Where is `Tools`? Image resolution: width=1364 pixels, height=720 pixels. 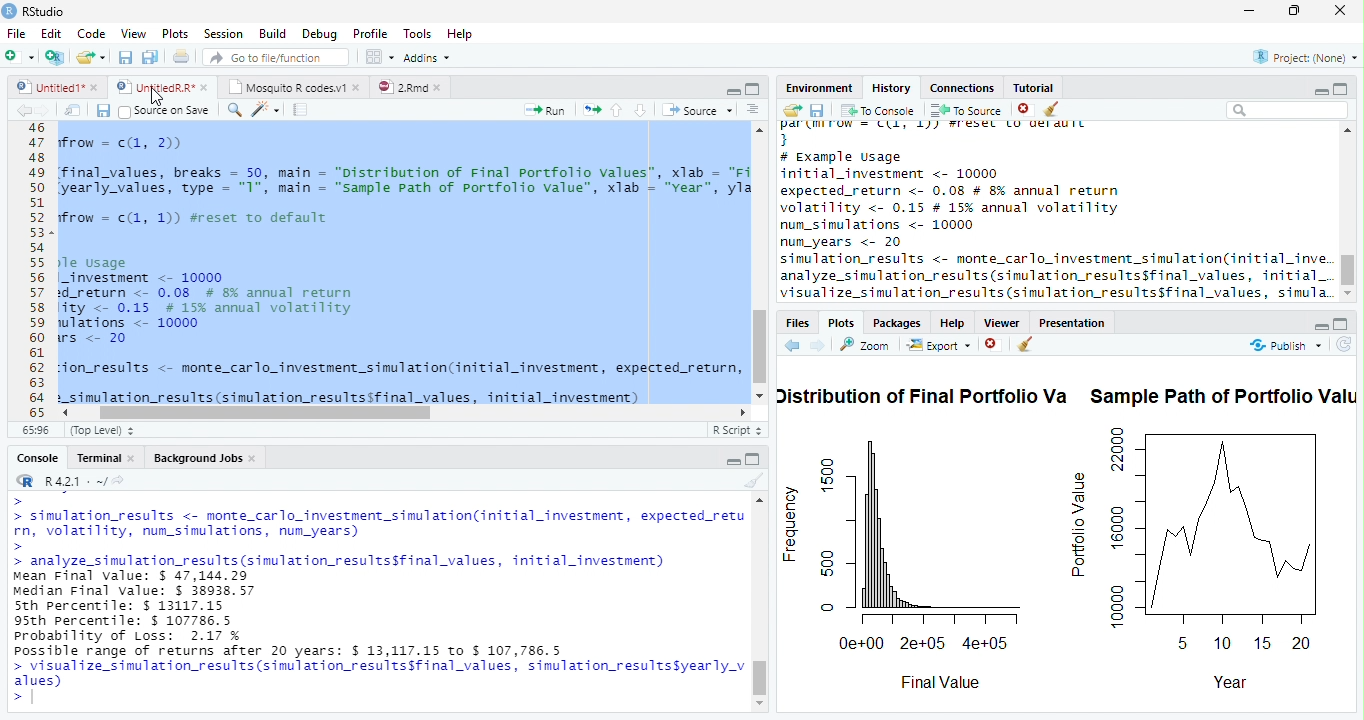
Tools is located at coordinates (416, 34).